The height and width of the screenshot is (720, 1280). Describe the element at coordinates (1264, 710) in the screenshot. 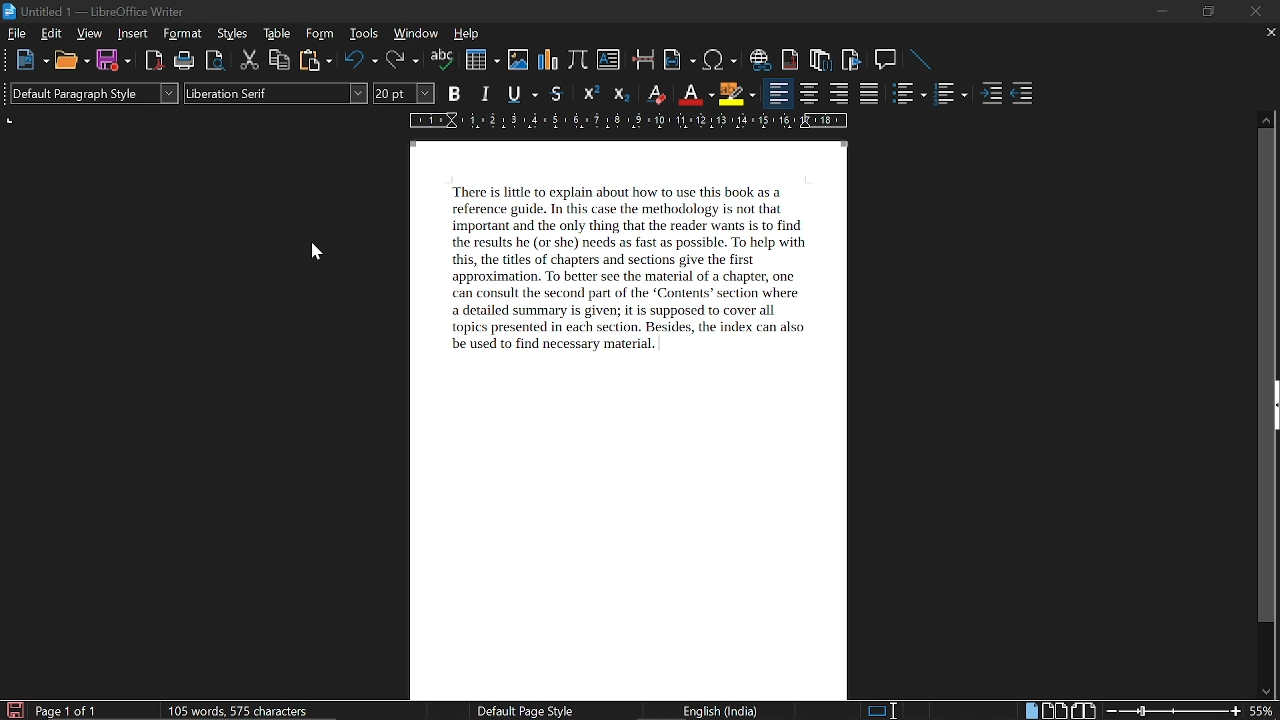

I see `current zoom` at that location.